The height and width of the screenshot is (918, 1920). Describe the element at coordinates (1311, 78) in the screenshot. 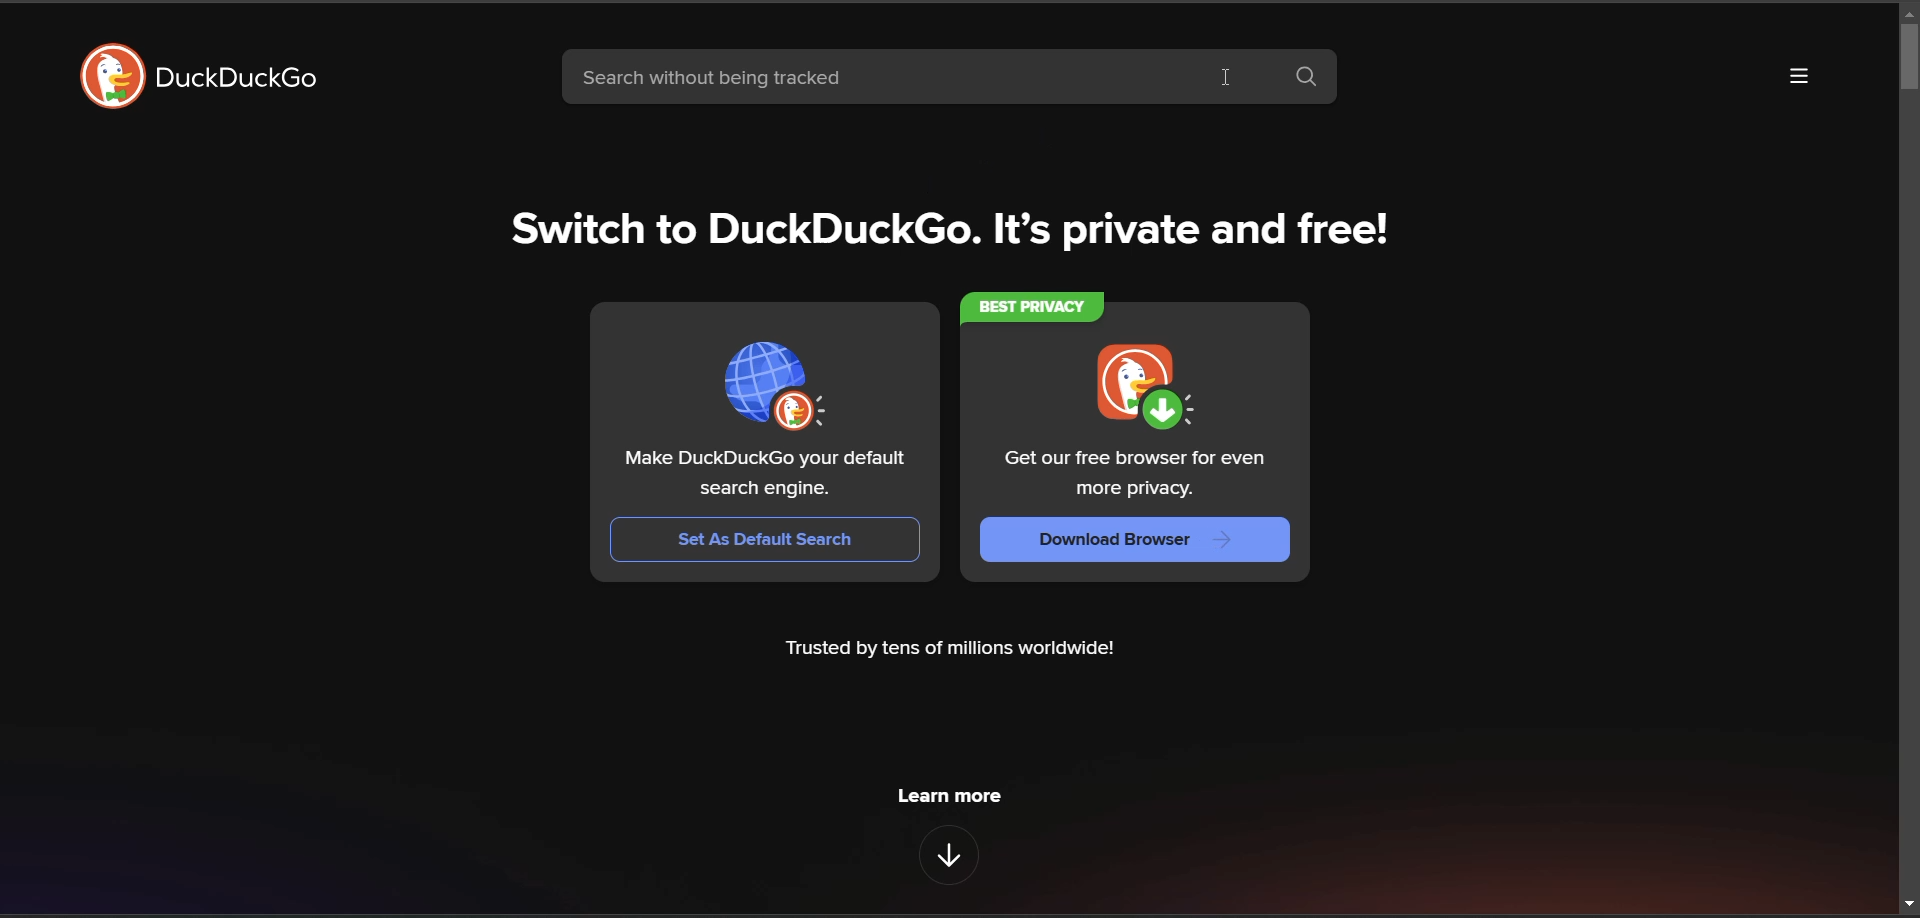

I see `search button` at that location.